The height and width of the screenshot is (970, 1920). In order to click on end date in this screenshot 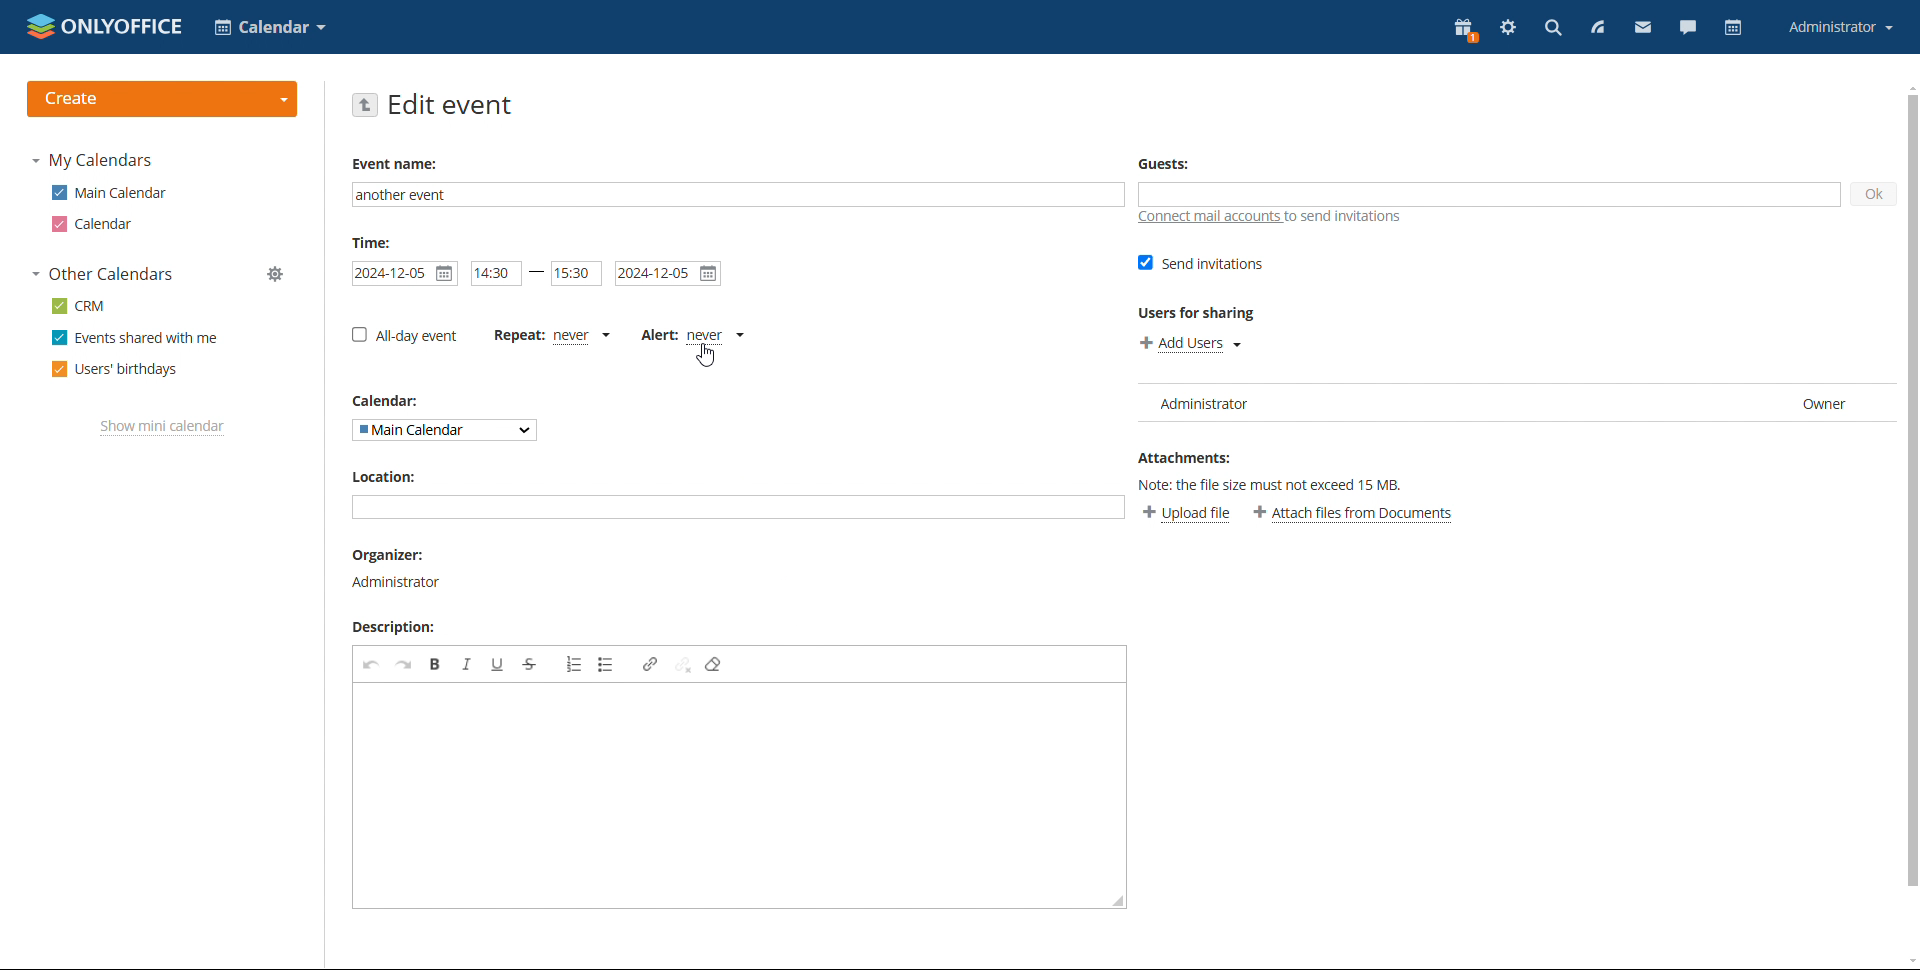, I will do `click(669, 274)`.